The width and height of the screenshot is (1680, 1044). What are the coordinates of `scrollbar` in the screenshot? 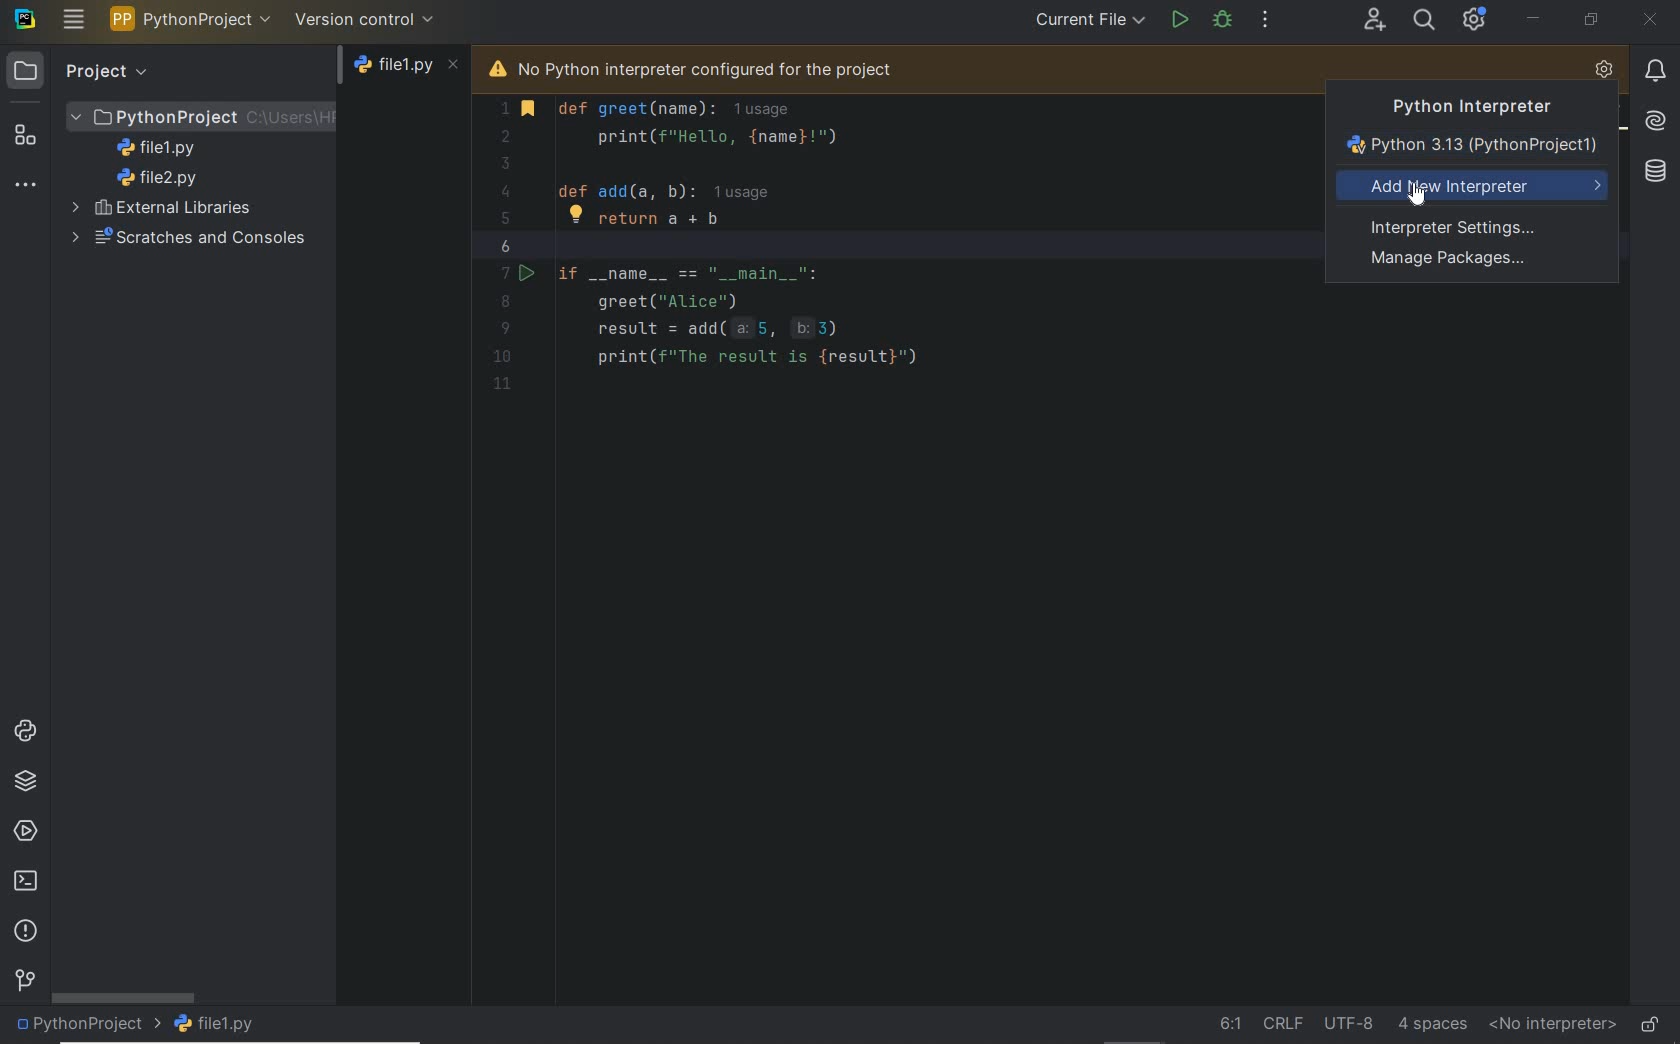 It's located at (123, 997).